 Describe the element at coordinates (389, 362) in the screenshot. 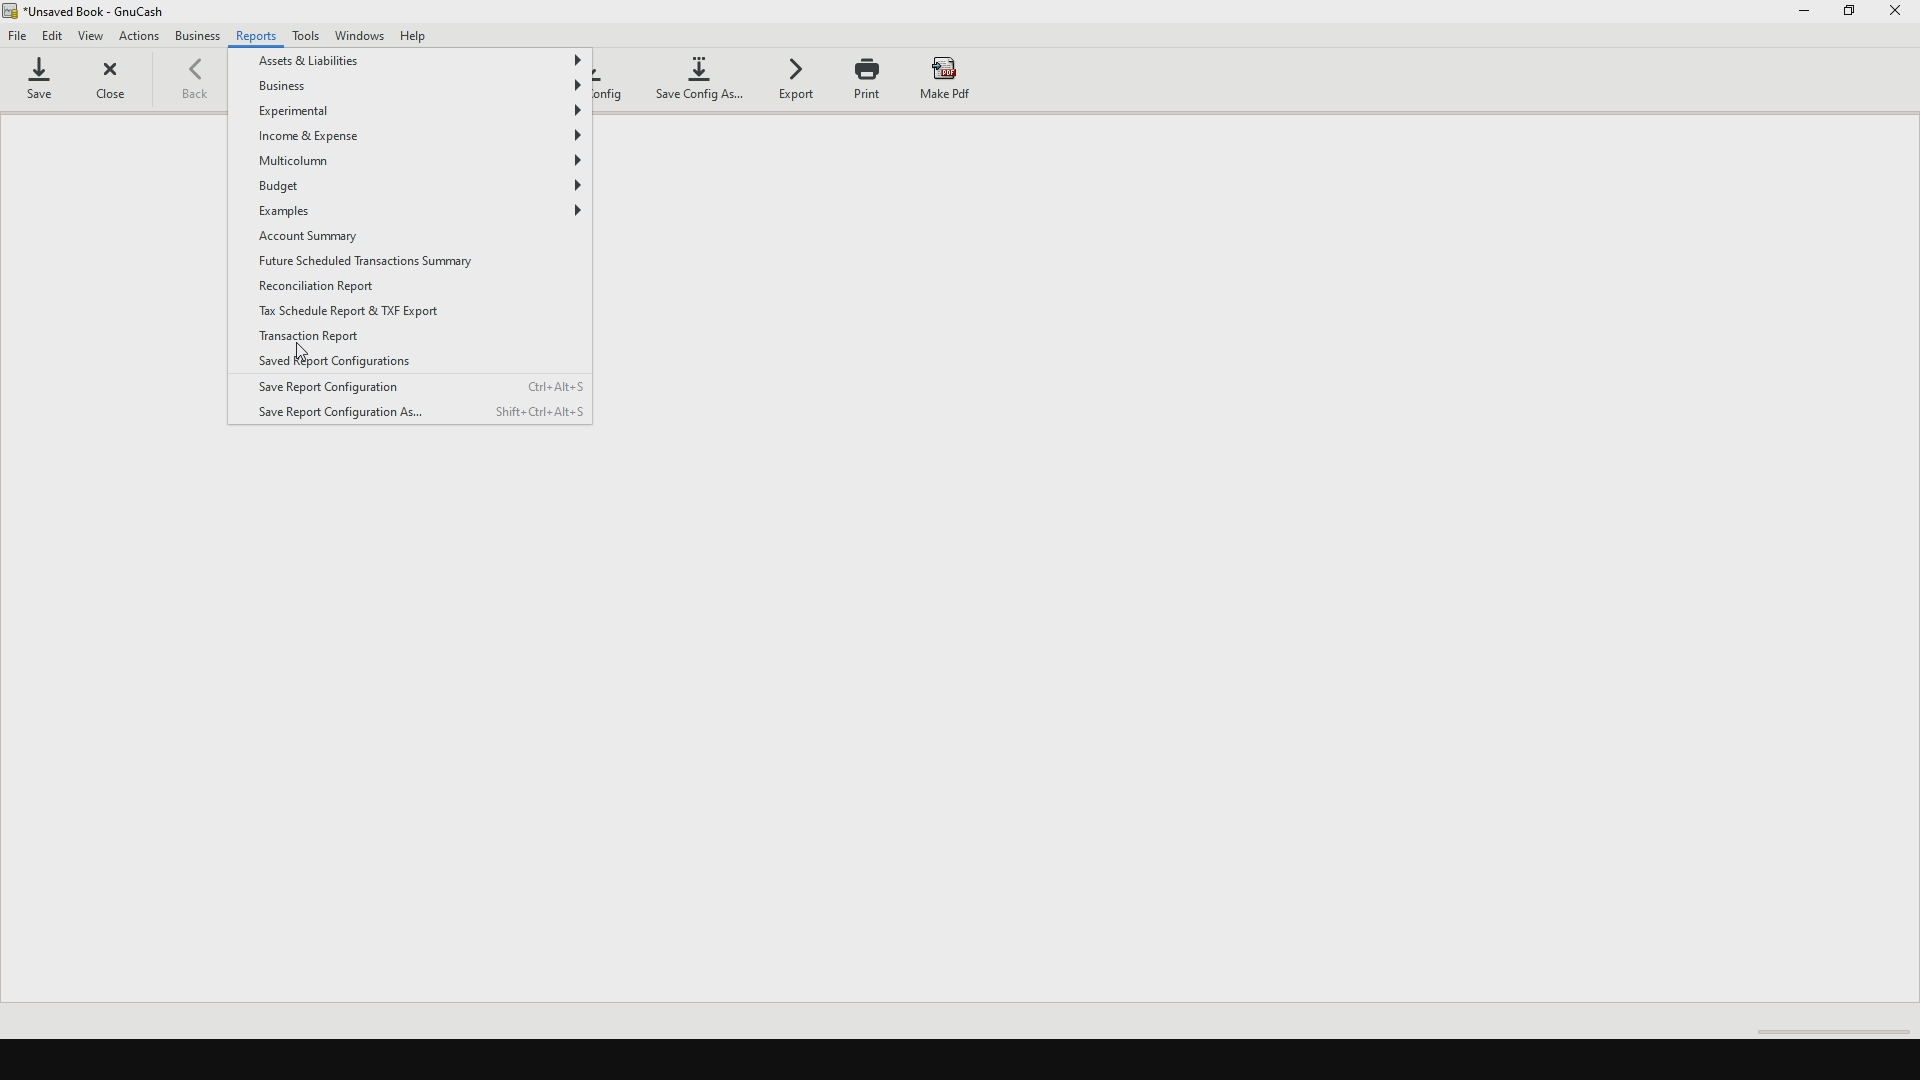

I see `saved report configurations` at that location.